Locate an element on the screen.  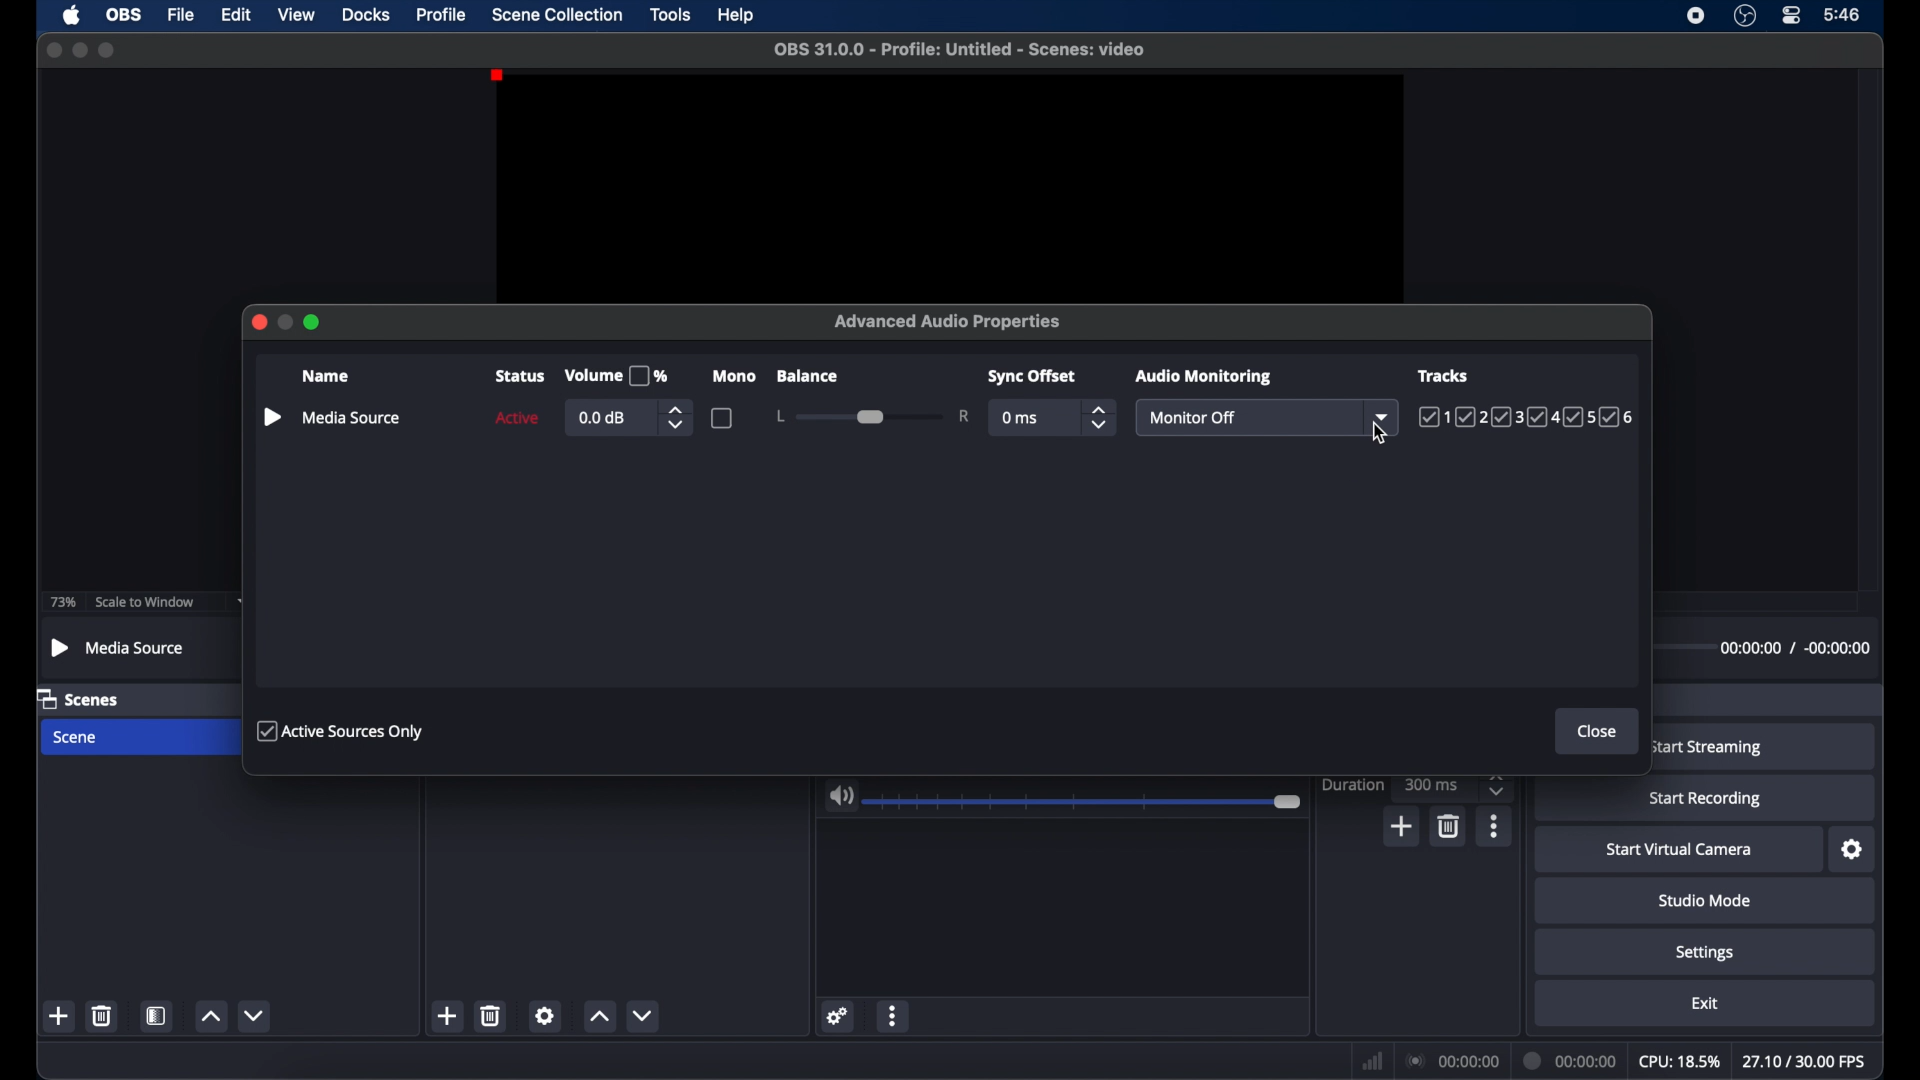
active sources only is located at coordinates (341, 730).